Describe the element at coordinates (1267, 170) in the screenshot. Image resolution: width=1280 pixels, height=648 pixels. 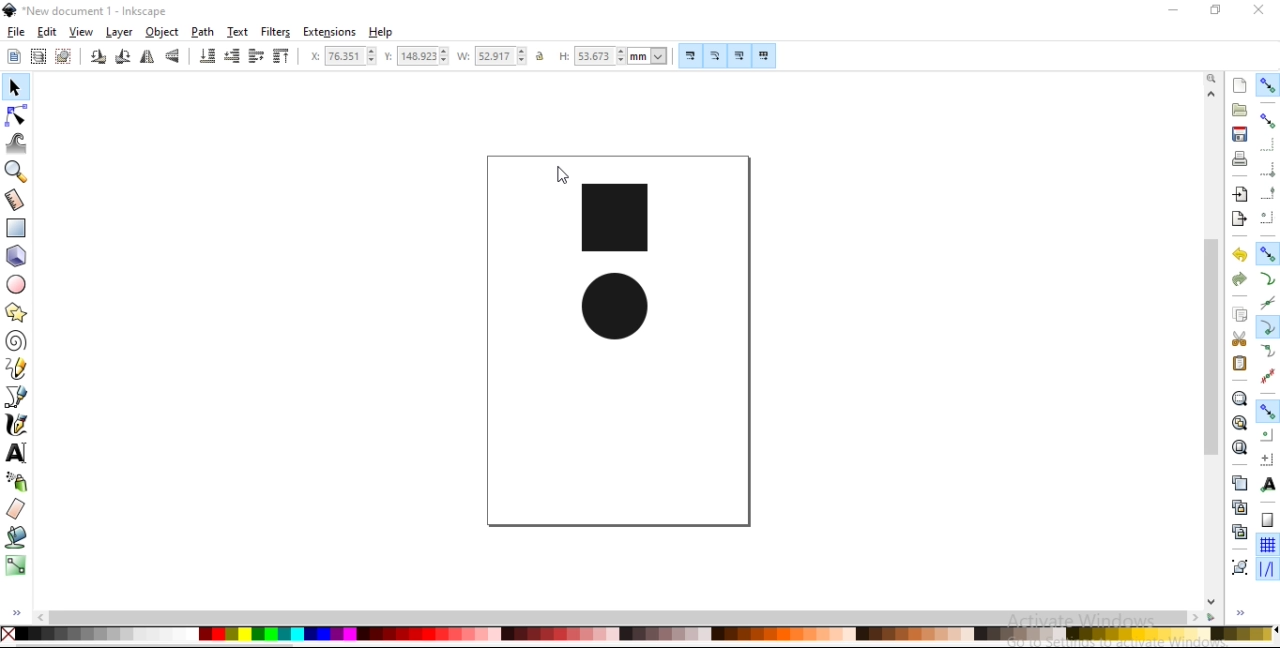
I see `snap bounding box corners` at that location.